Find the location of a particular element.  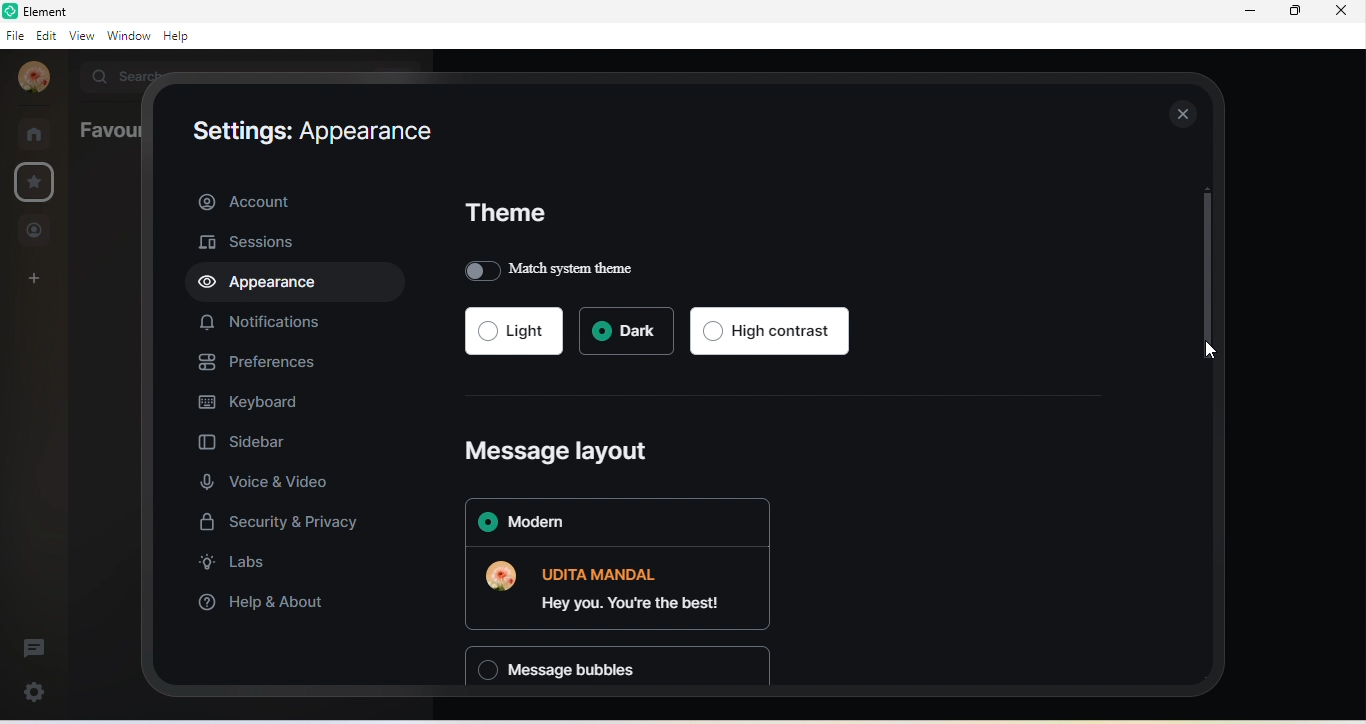

labs is located at coordinates (238, 566).